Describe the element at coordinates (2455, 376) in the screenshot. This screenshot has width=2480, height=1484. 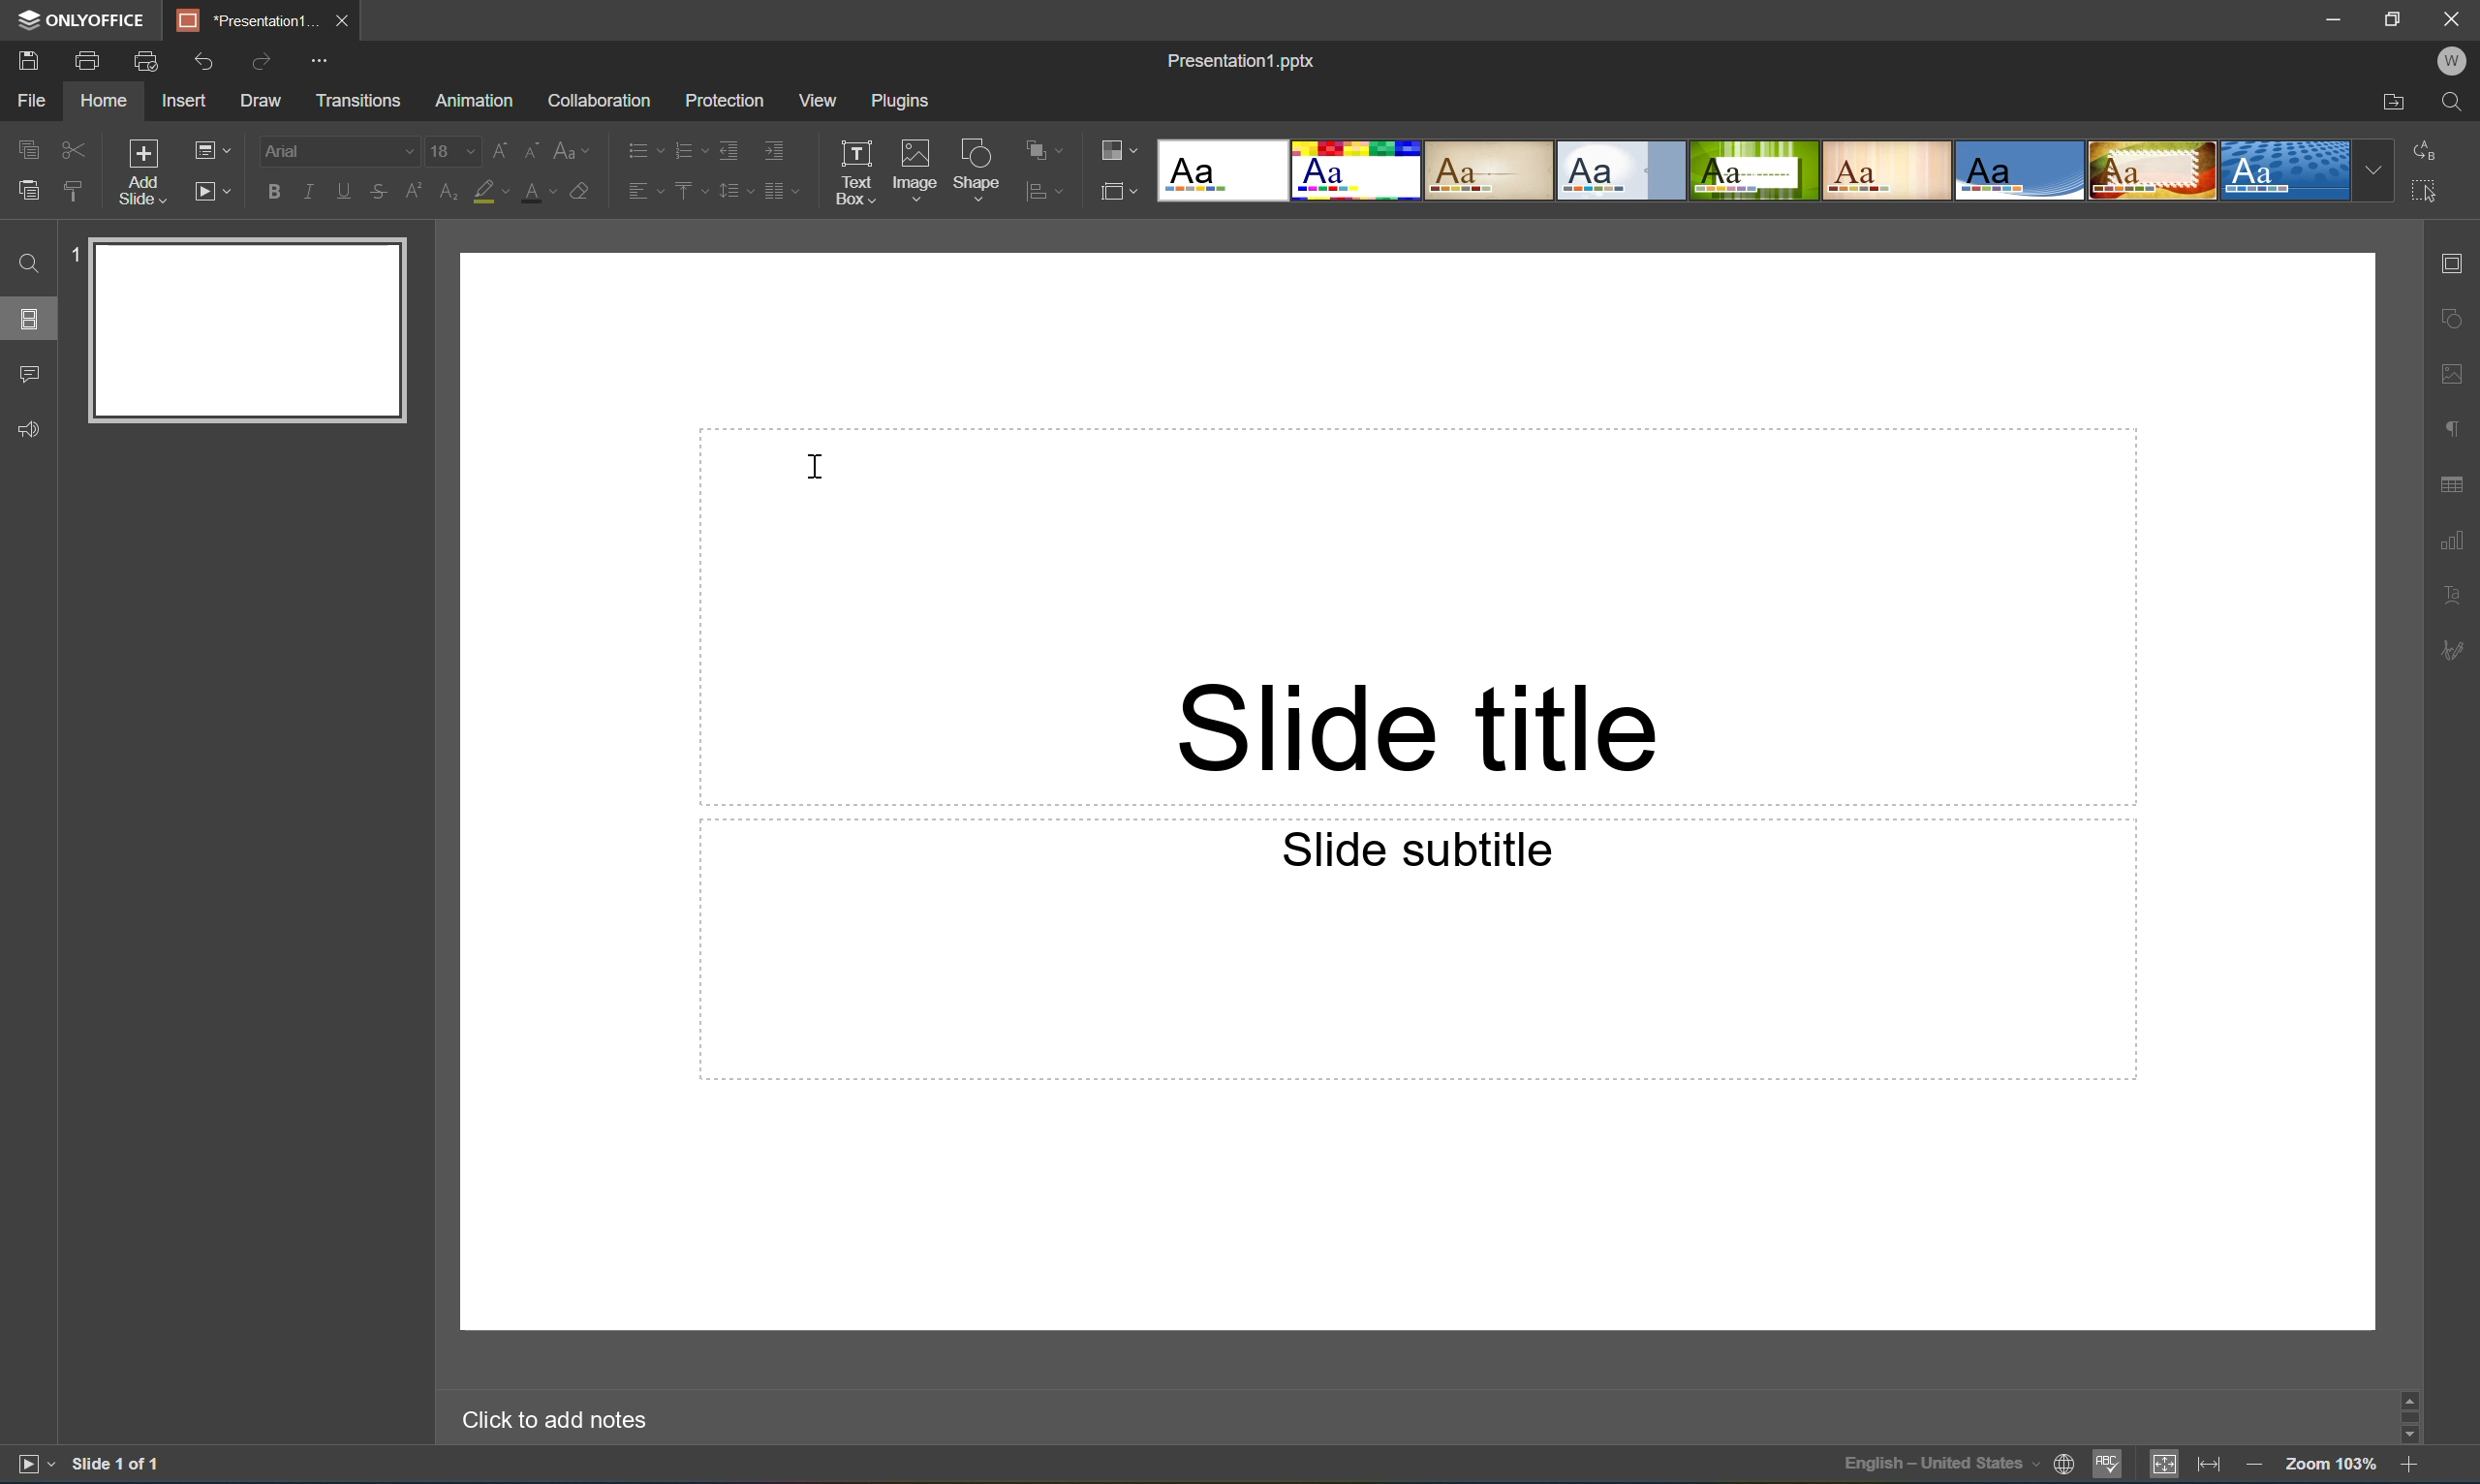
I see `Image settings` at that location.